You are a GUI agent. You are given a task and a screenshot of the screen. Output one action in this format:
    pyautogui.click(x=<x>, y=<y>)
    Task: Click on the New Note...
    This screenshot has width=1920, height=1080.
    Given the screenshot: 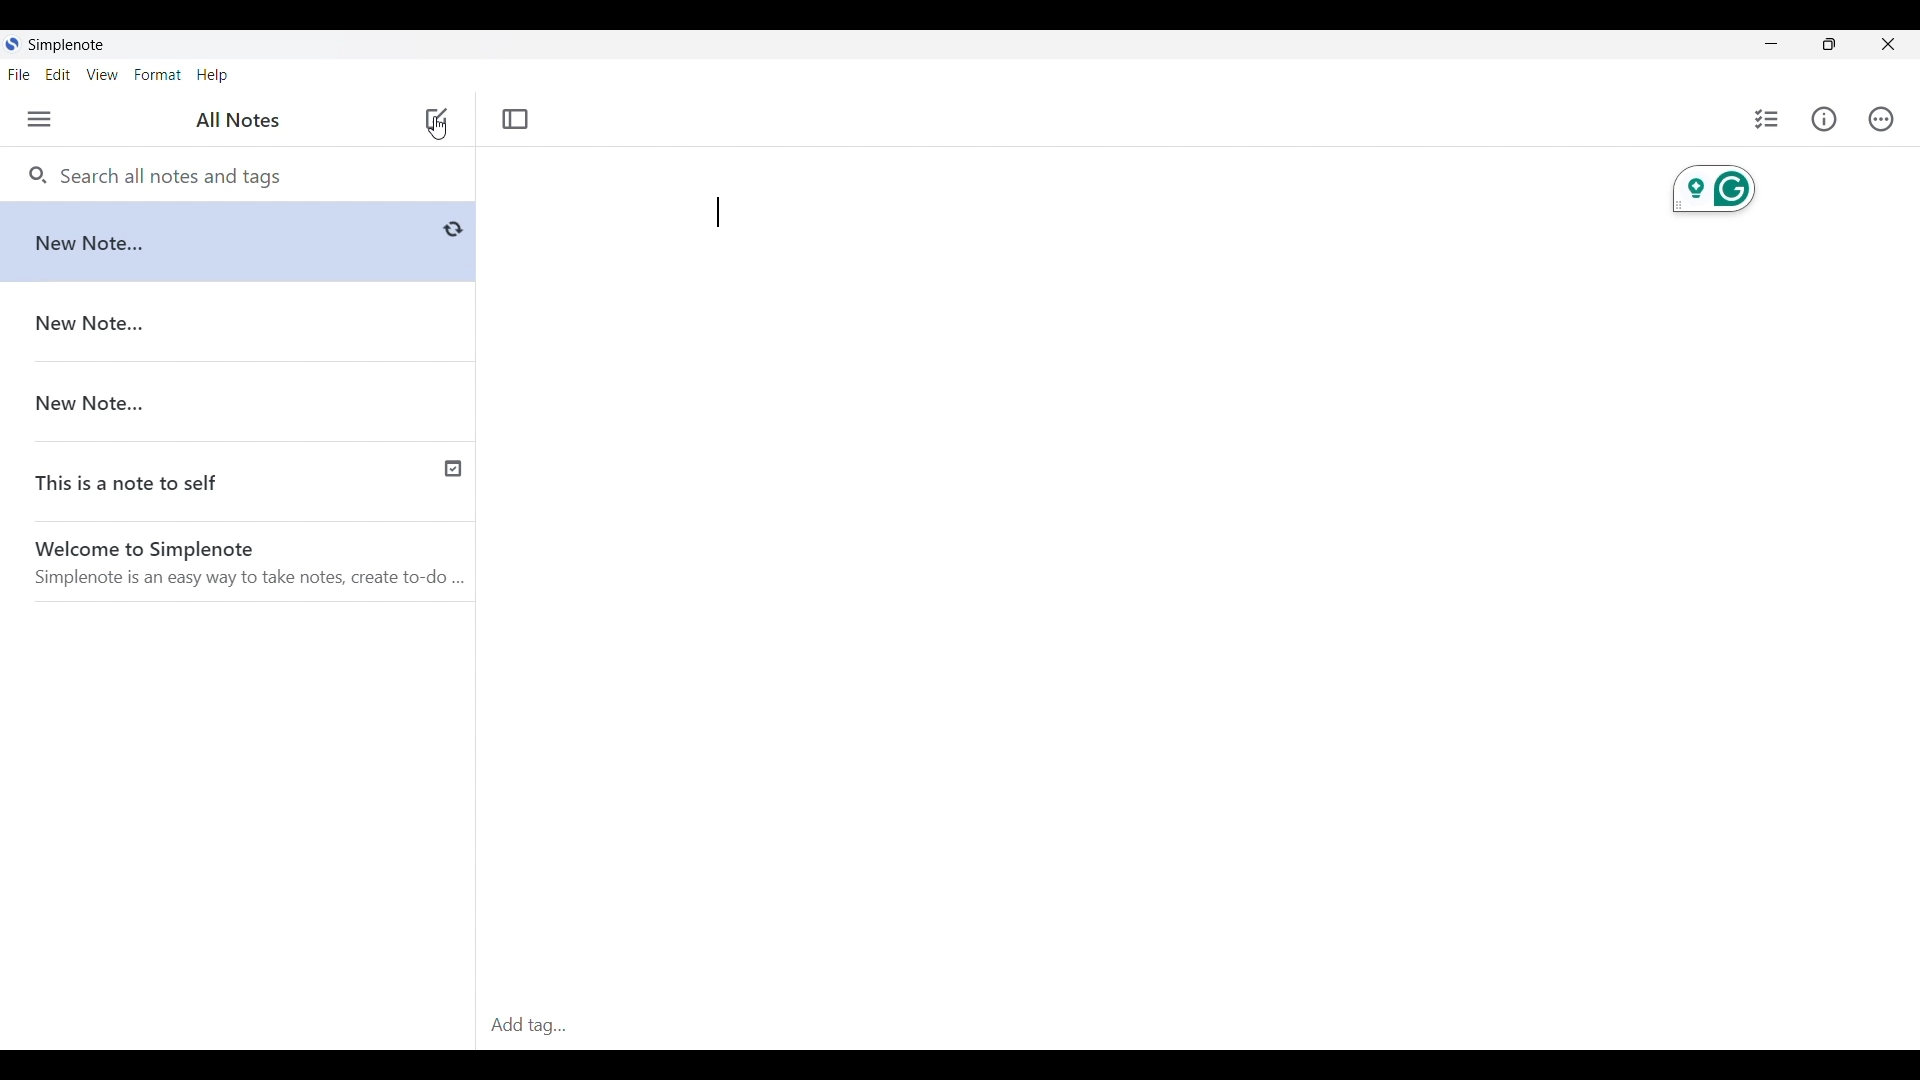 What is the action you would take?
    pyautogui.click(x=228, y=399)
    